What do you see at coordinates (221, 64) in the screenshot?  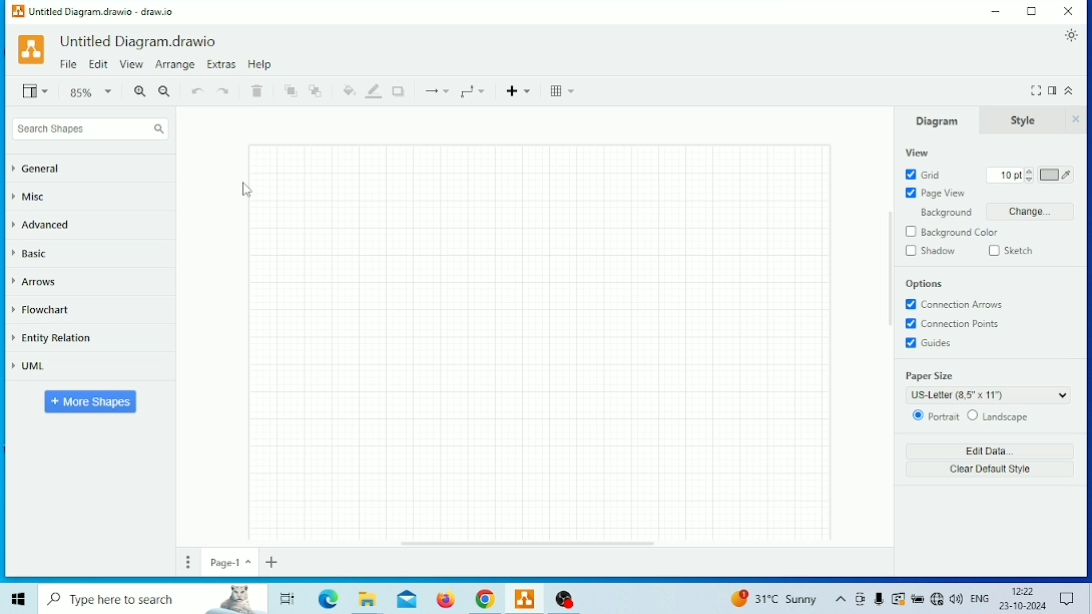 I see `Extras` at bounding box center [221, 64].